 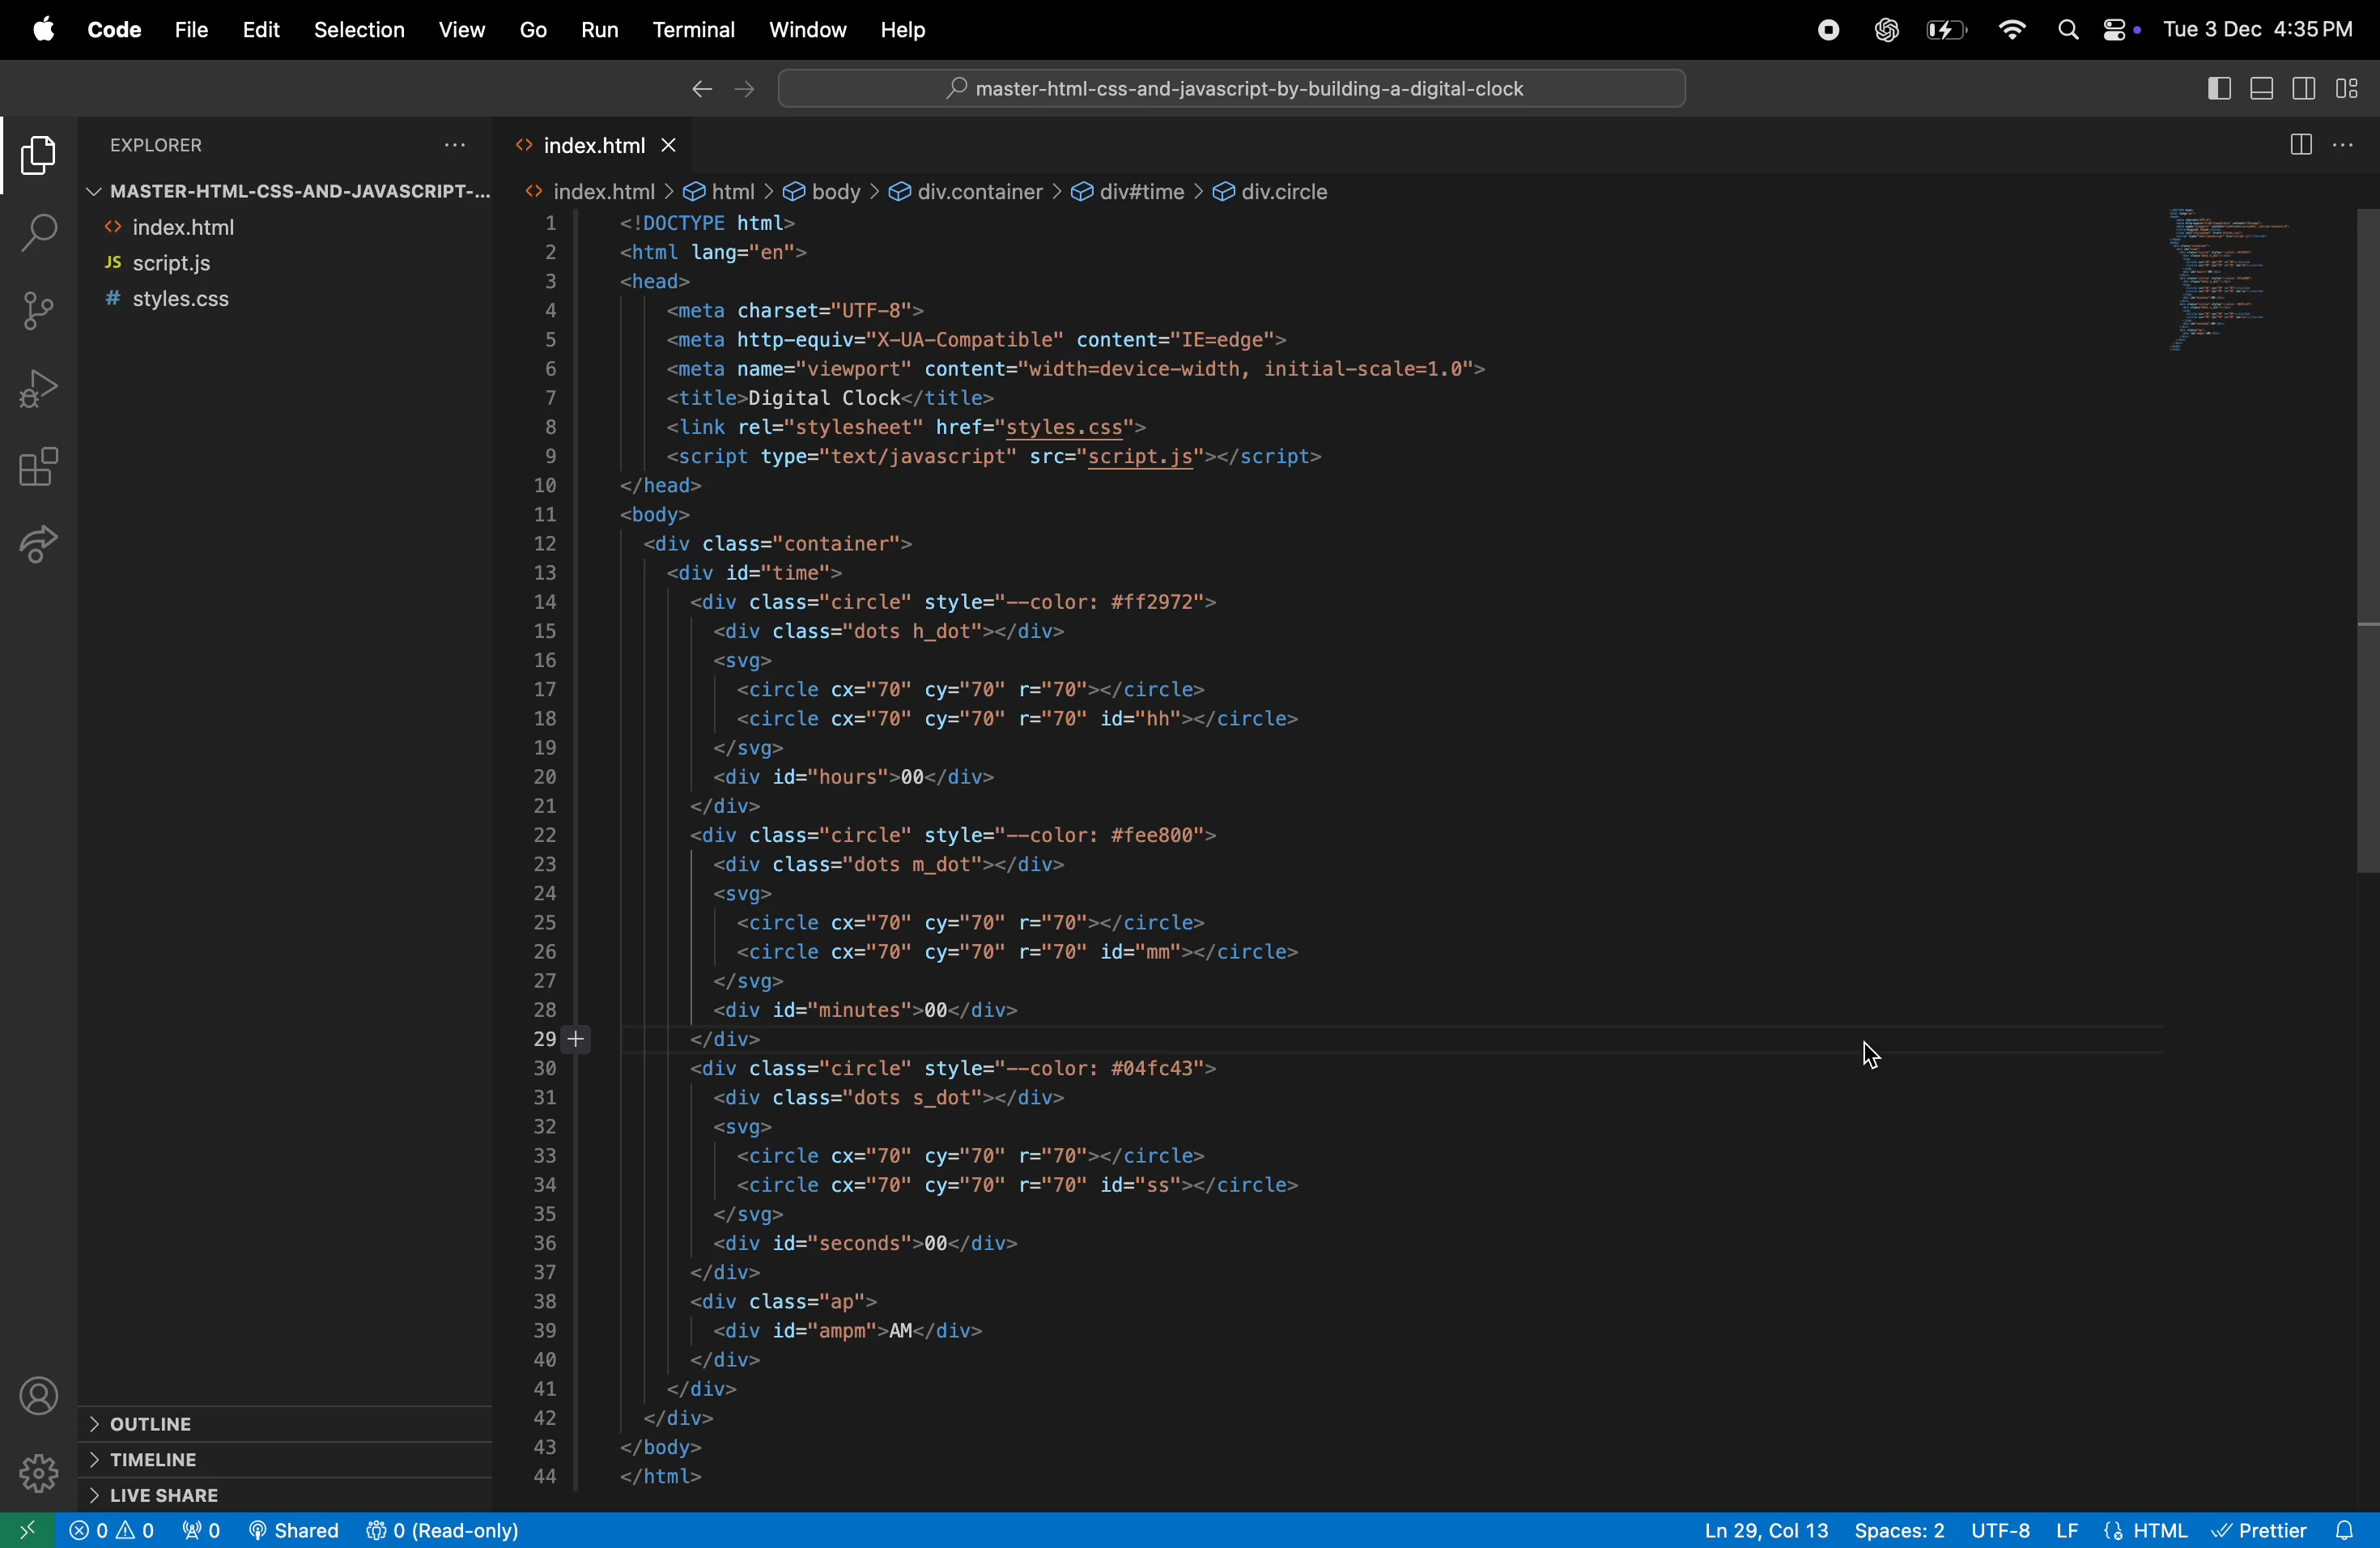 What do you see at coordinates (747, 90) in the screenshot?
I see `forward` at bounding box center [747, 90].